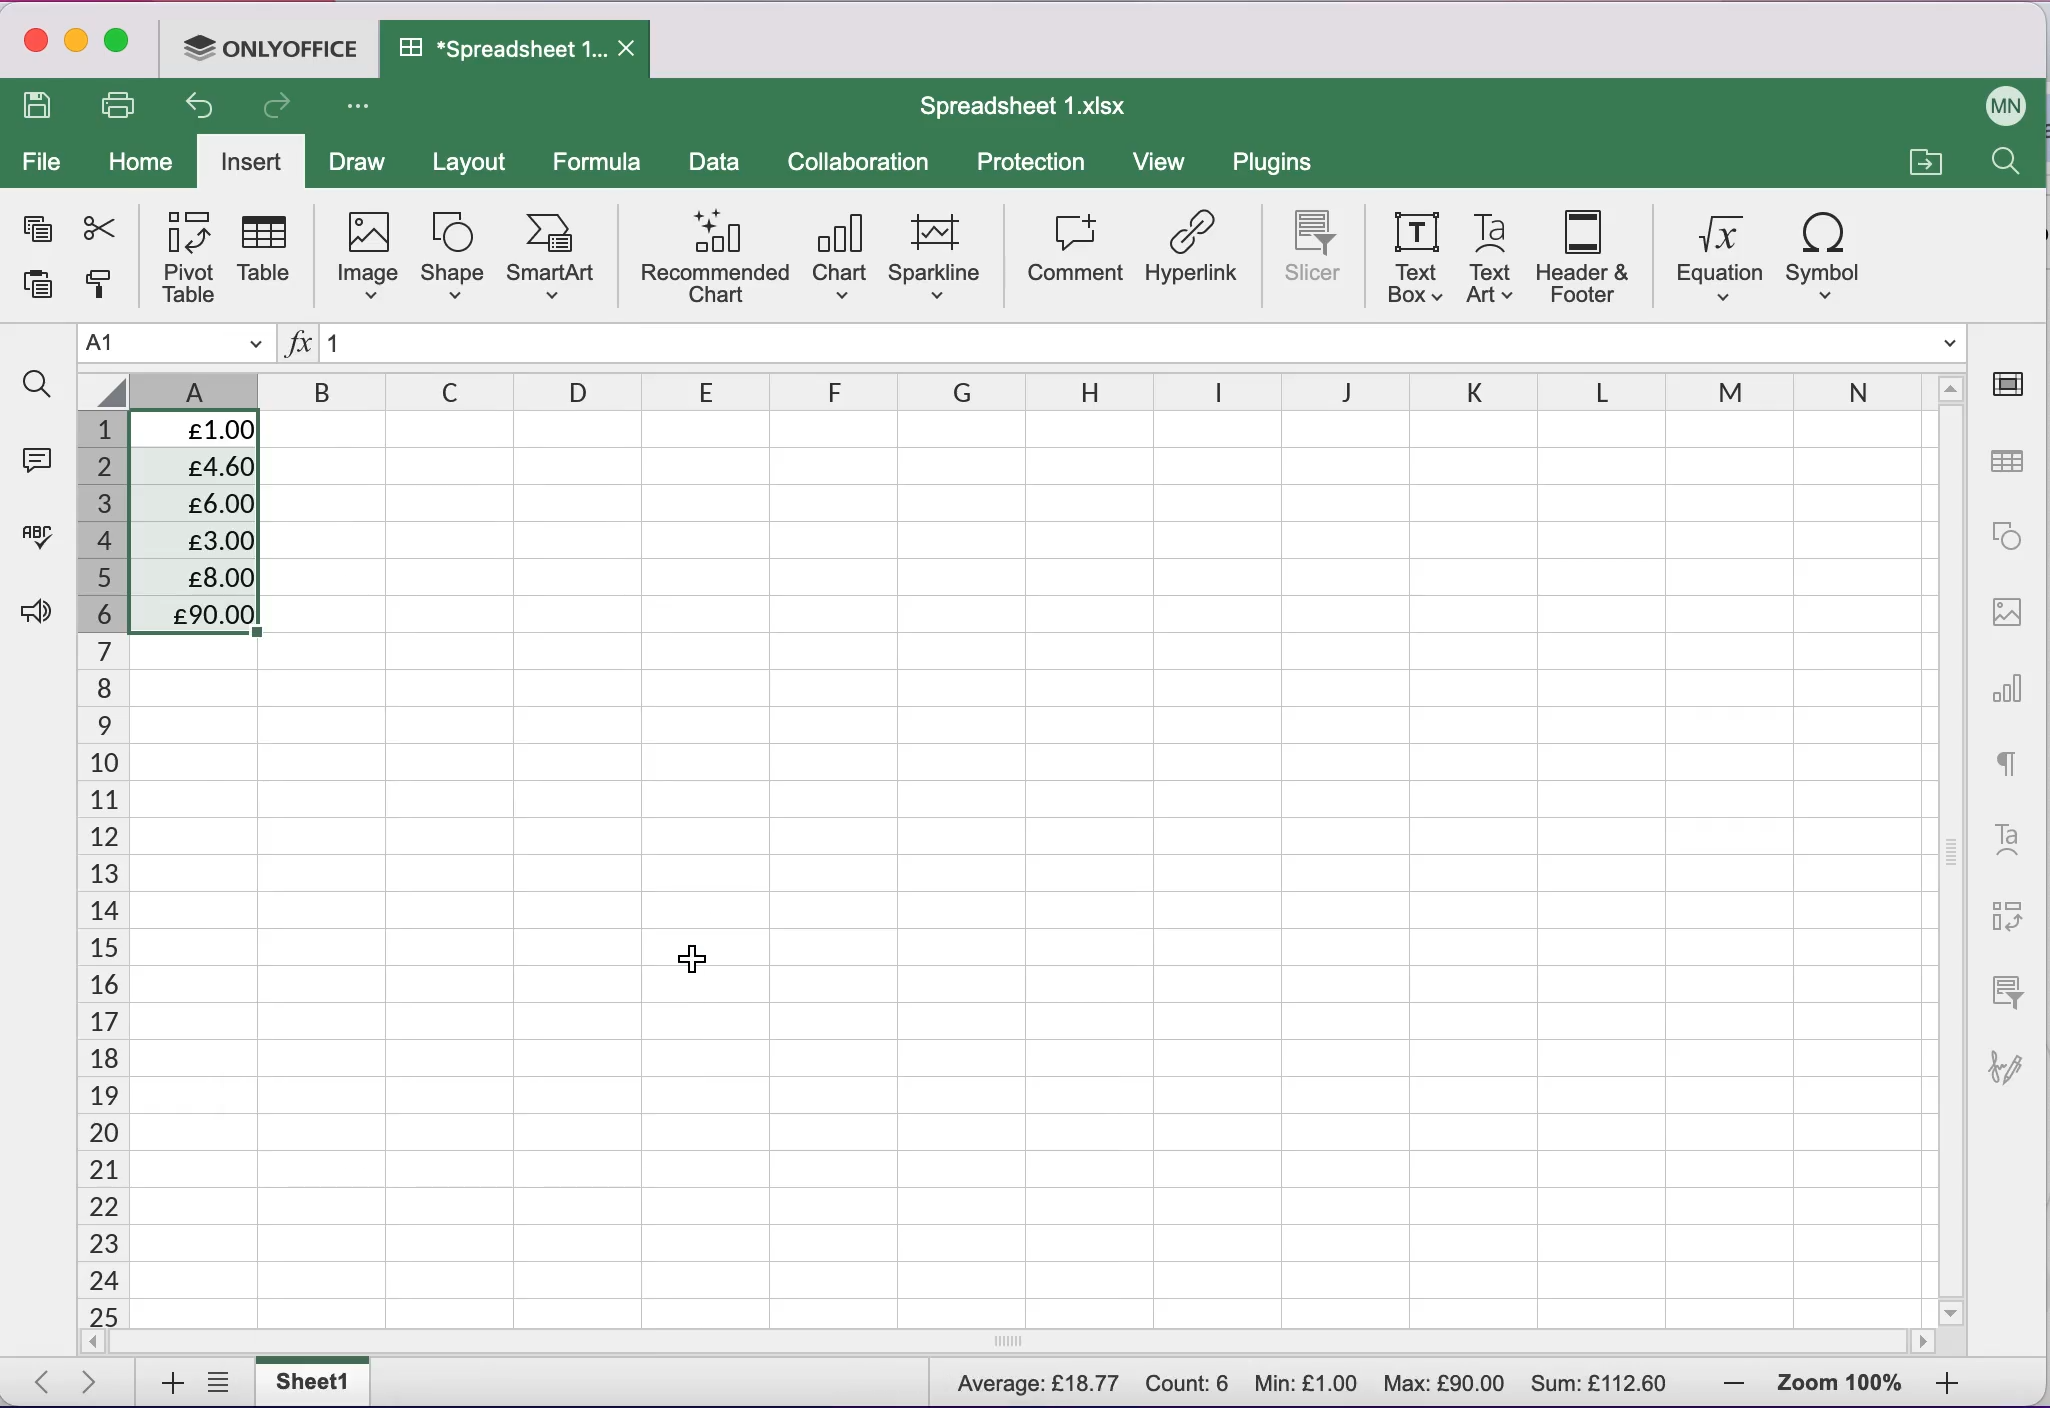 The image size is (2050, 1408). What do you see at coordinates (710, 260) in the screenshot?
I see `recommended chart` at bounding box center [710, 260].